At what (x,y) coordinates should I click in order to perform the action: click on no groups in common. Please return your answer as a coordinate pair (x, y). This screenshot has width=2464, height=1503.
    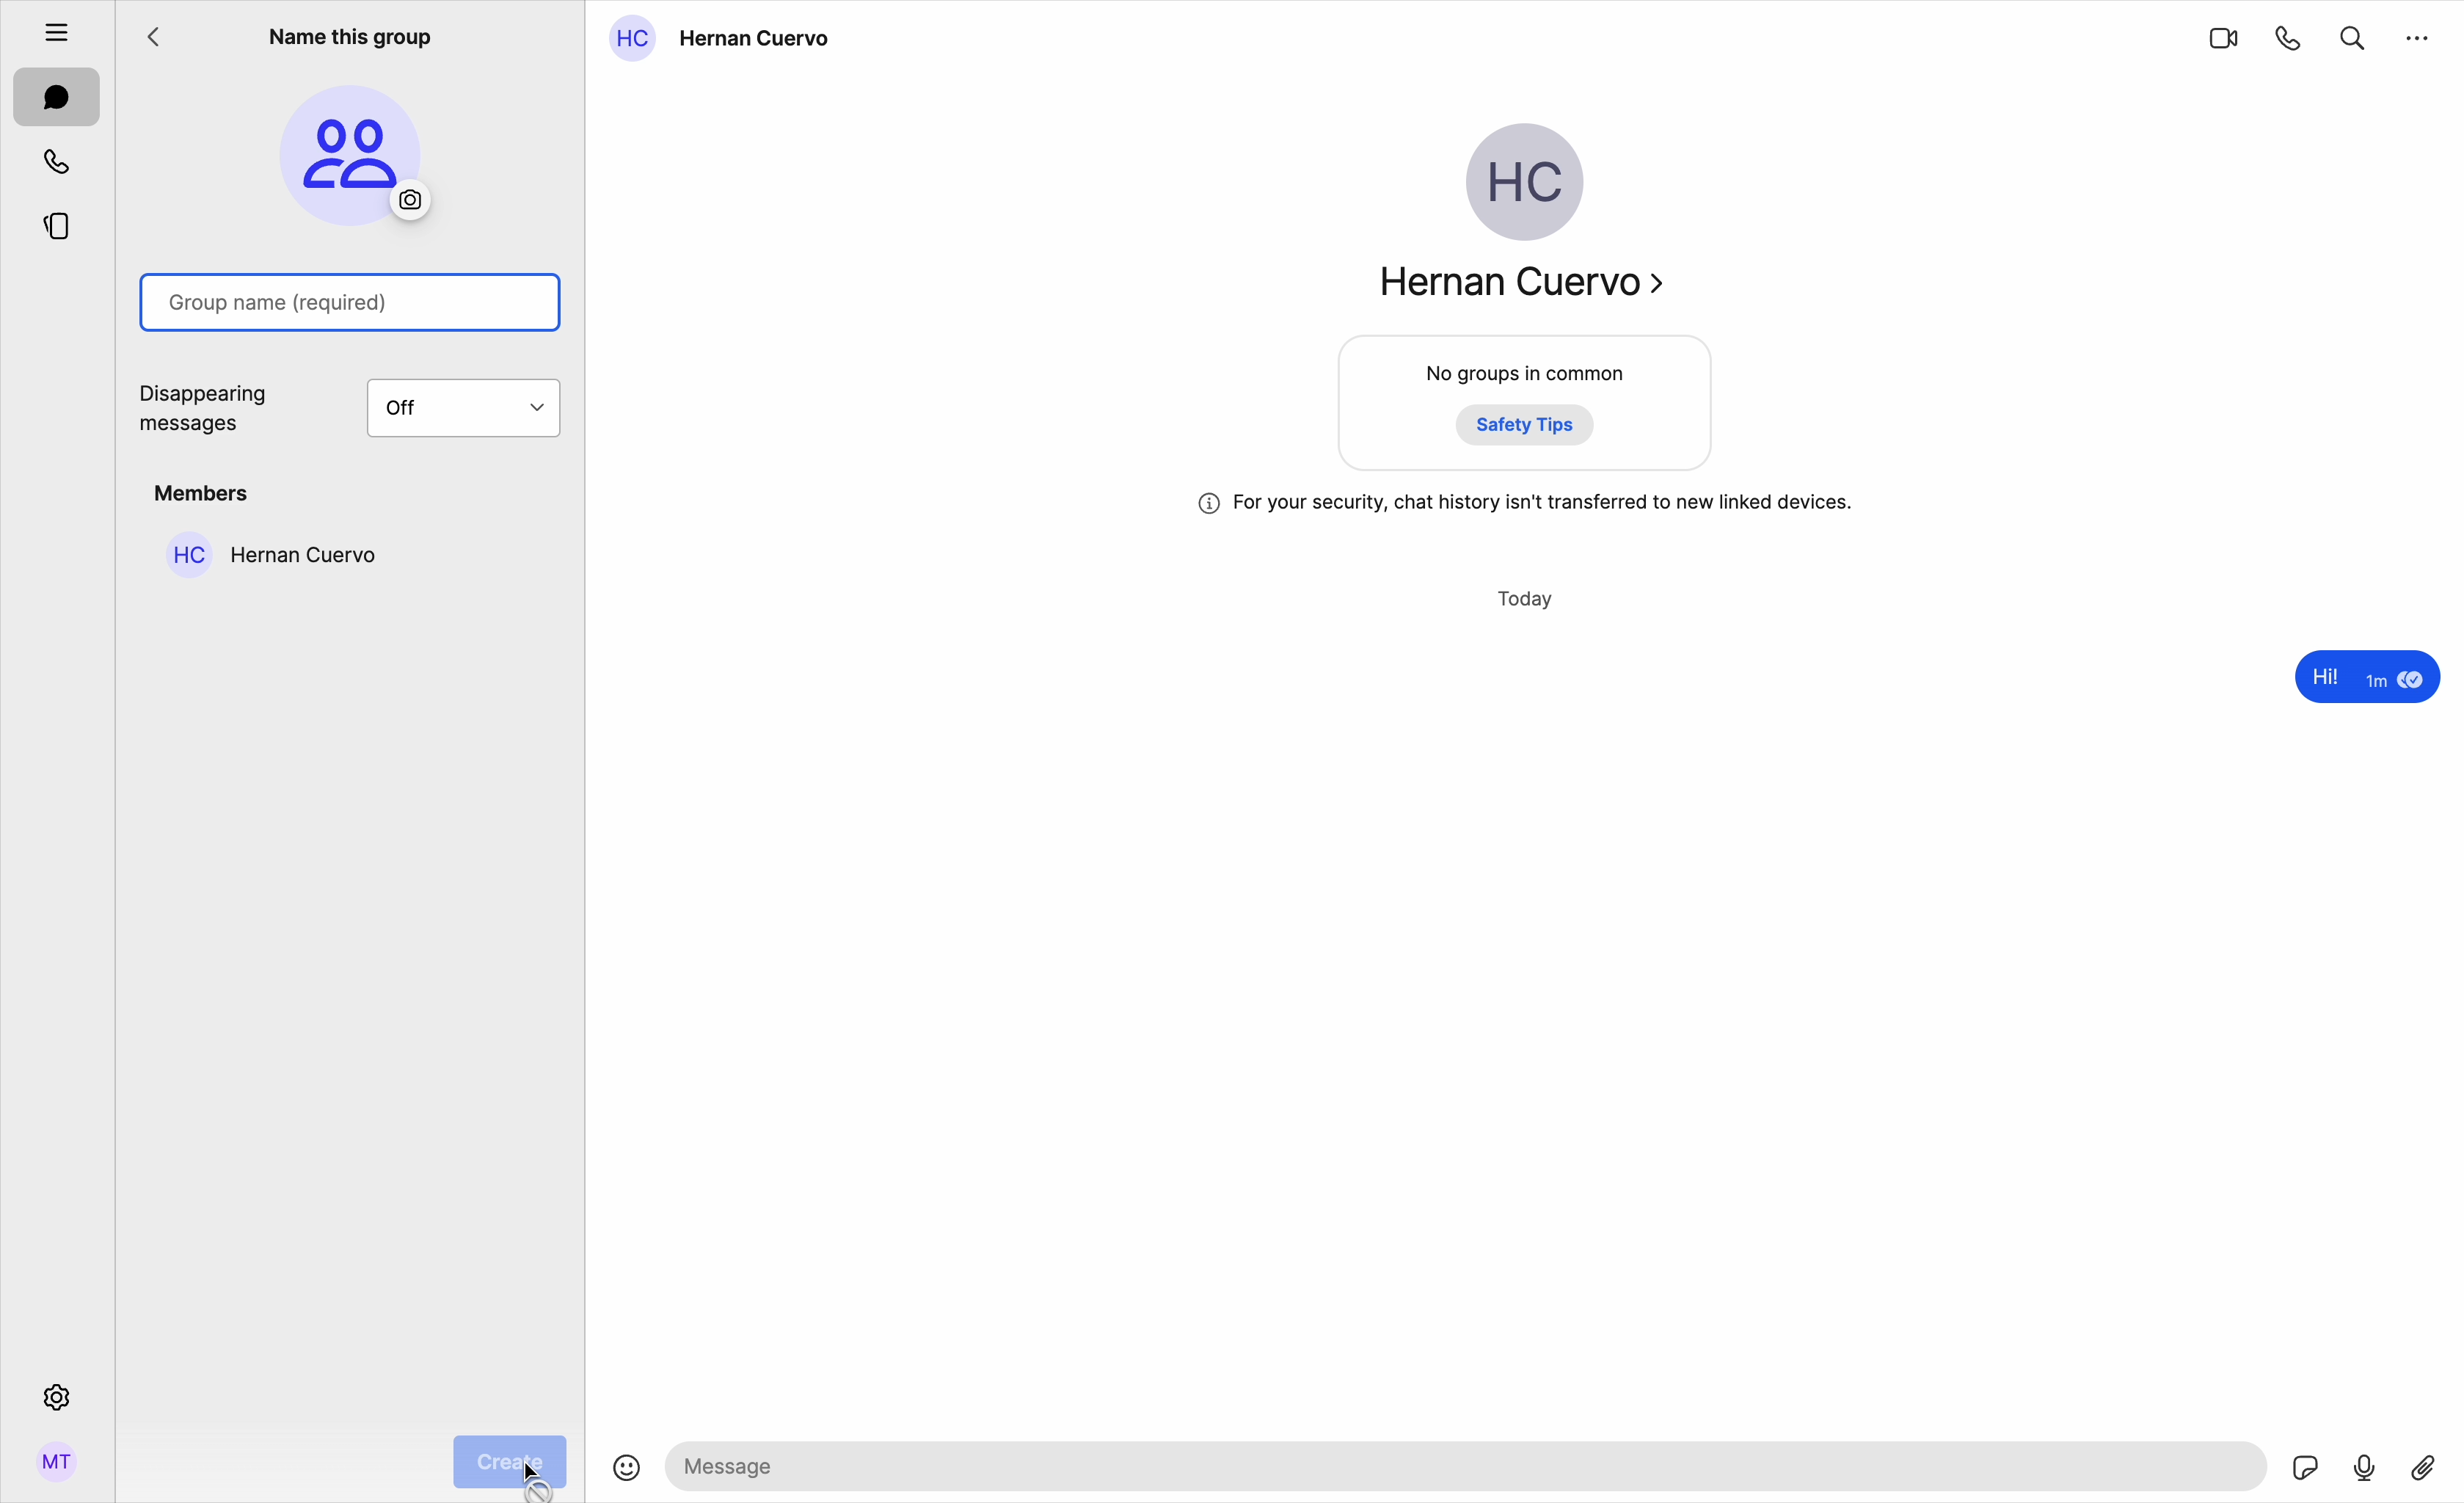
    Looking at the image, I should click on (1528, 407).